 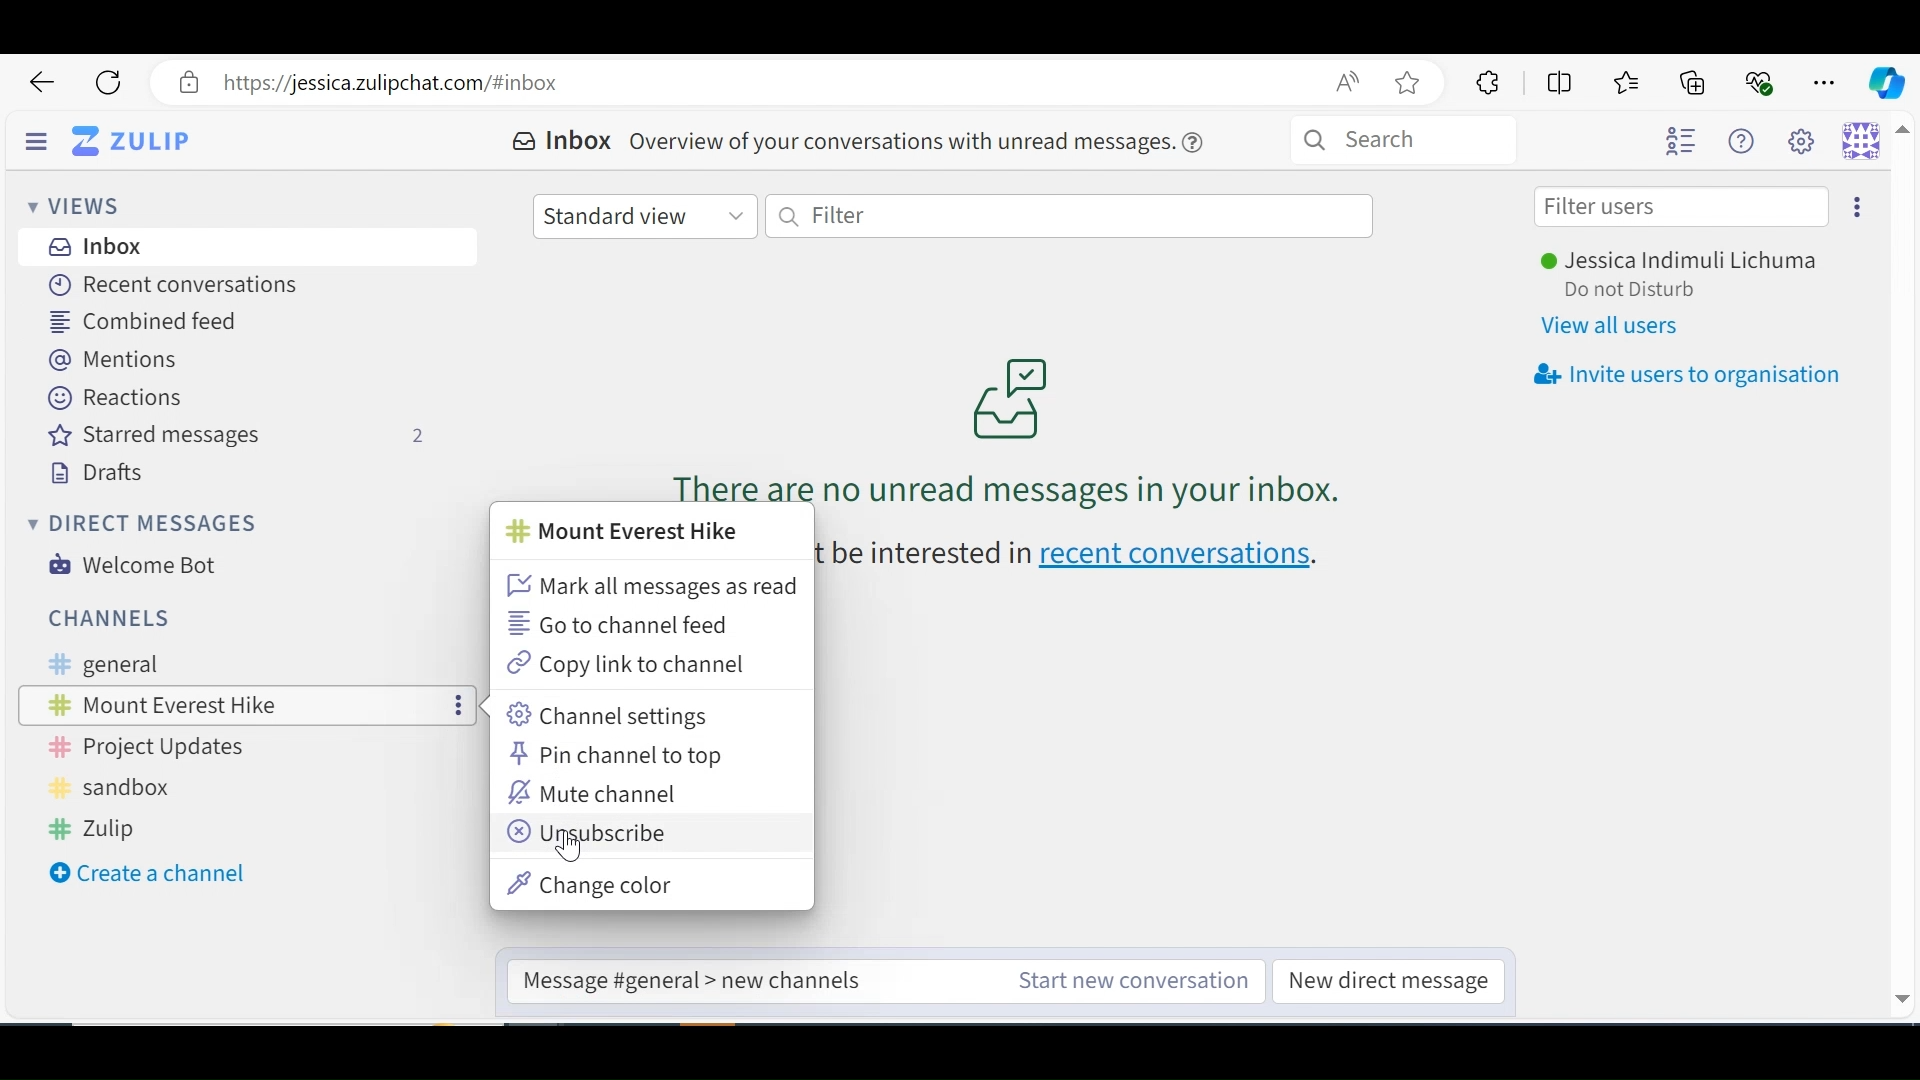 What do you see at coordinates (620, 531) in the screenshot?
I see `Channel name` at bounding box center [620, 531].